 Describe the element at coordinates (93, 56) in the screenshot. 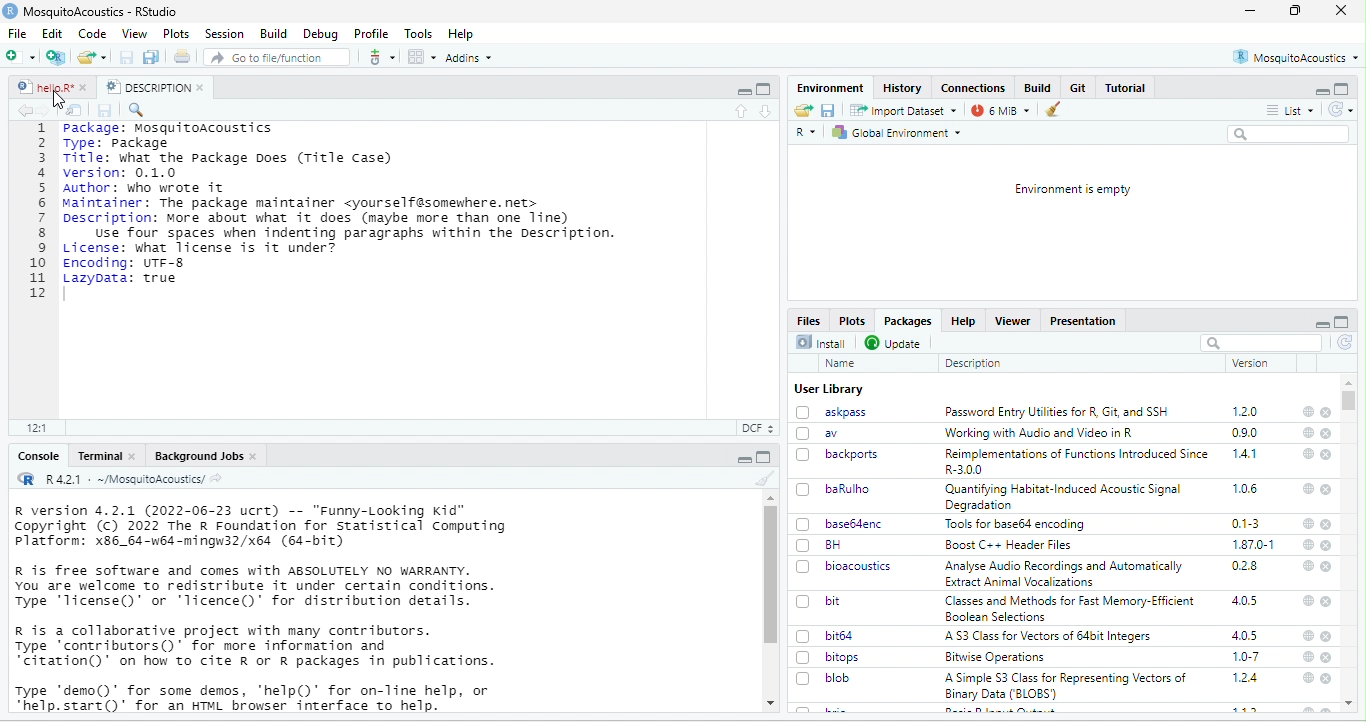

I see `open an existing file` at that location.